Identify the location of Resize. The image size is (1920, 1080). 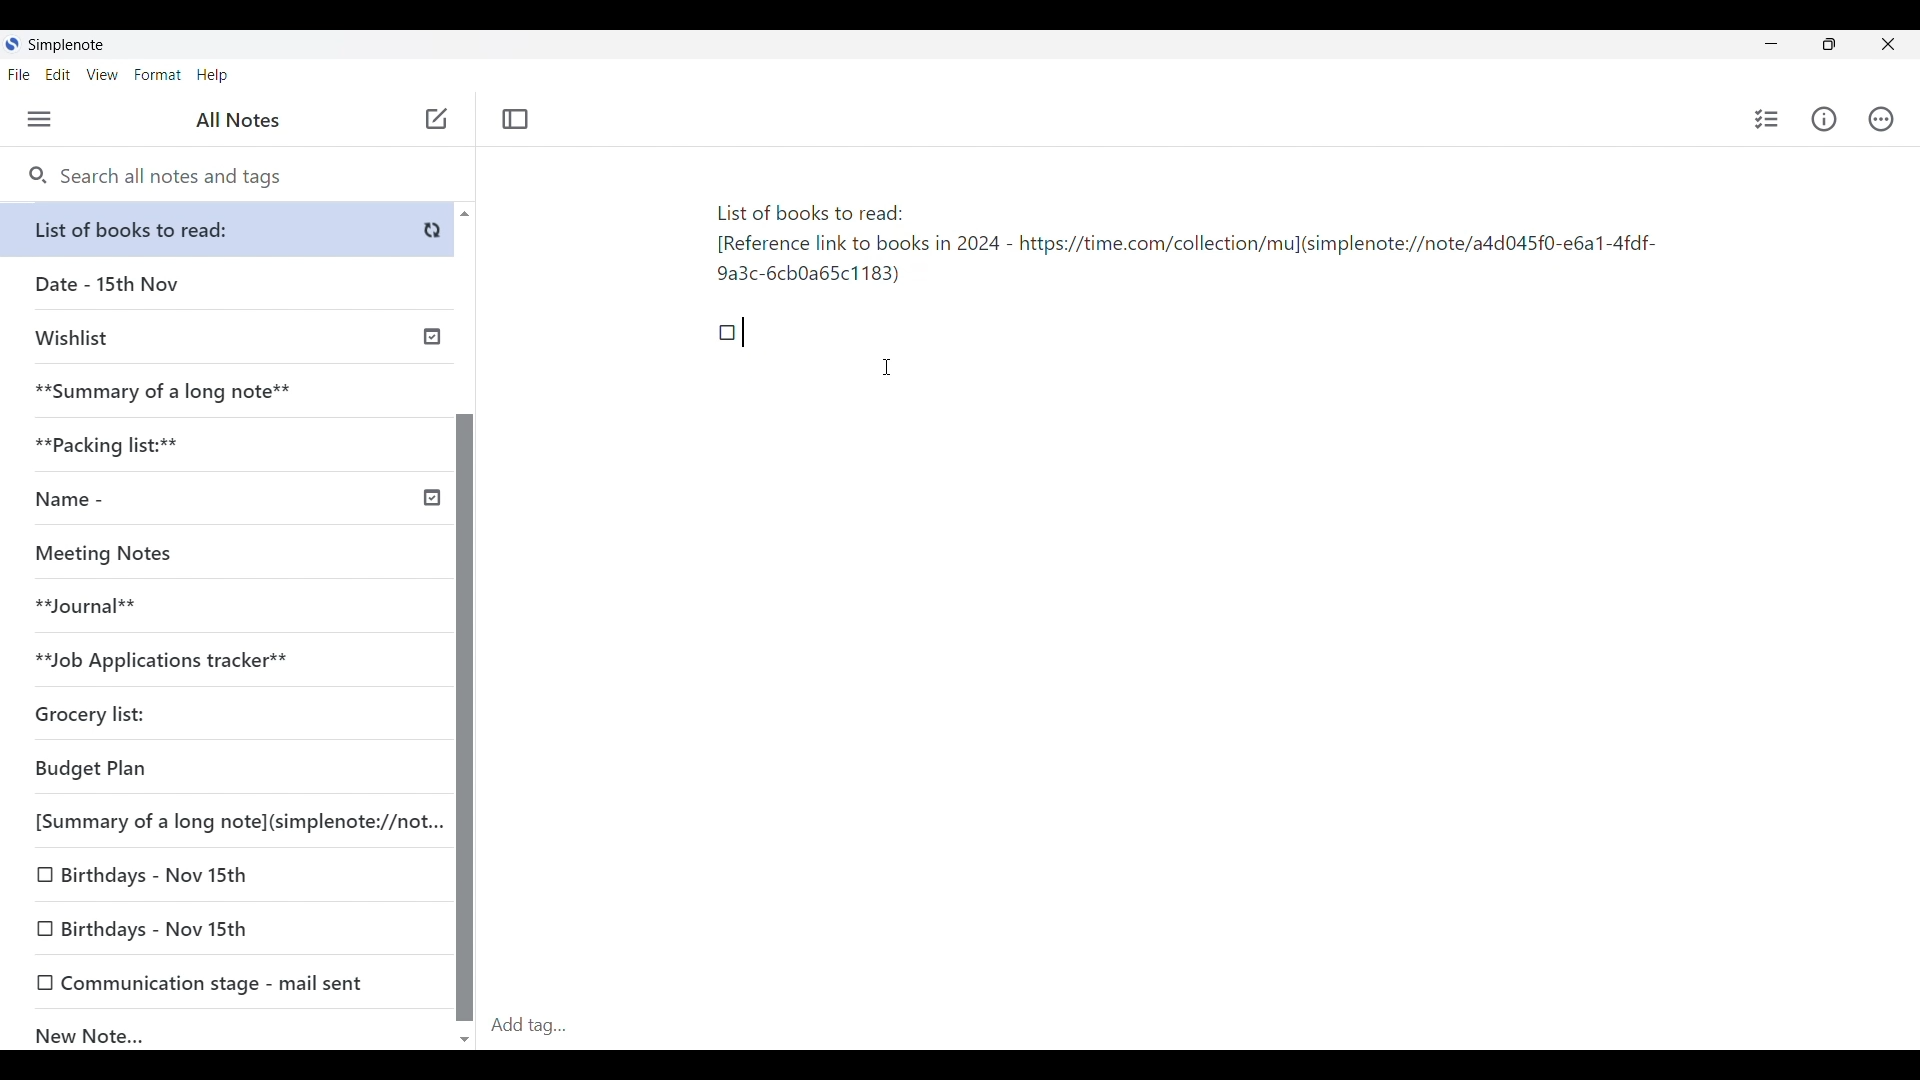
(1823, 46).